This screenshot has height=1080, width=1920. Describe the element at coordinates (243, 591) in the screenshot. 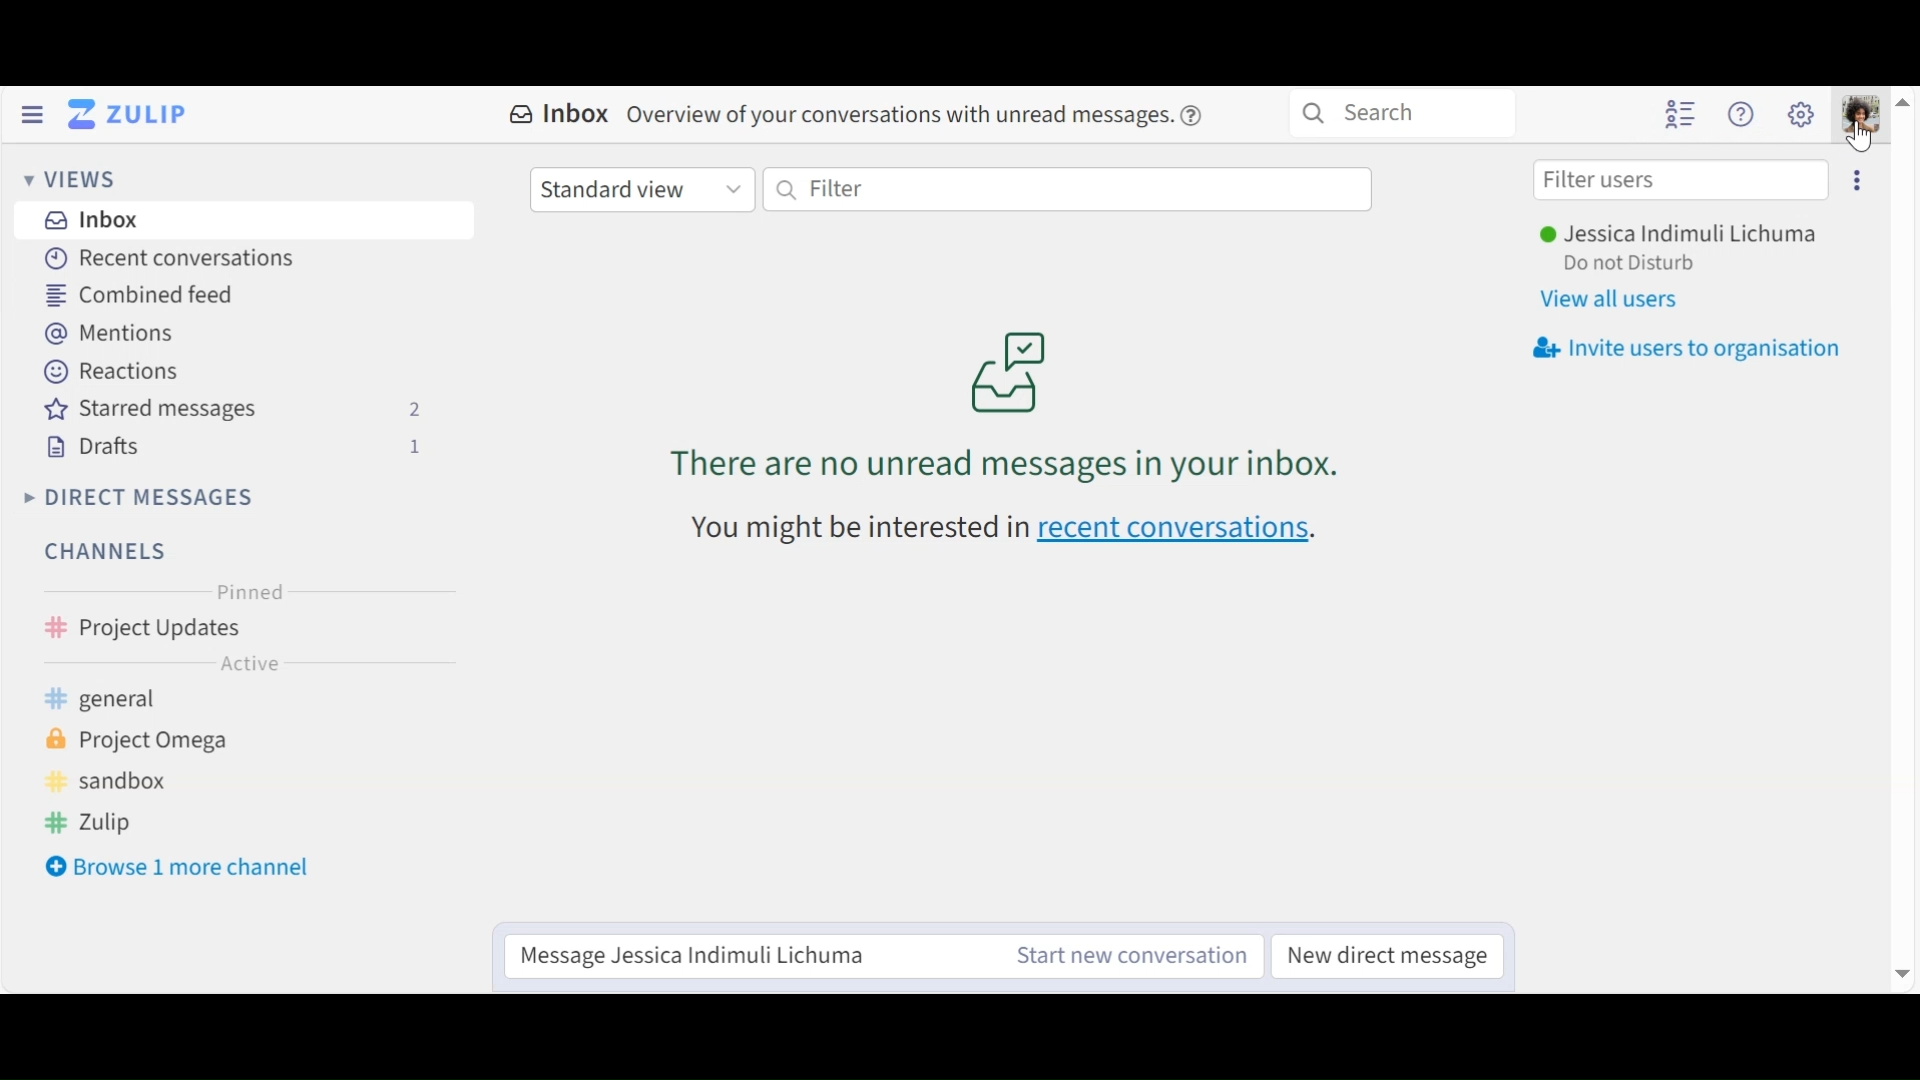

I see `Pinned` at that location.